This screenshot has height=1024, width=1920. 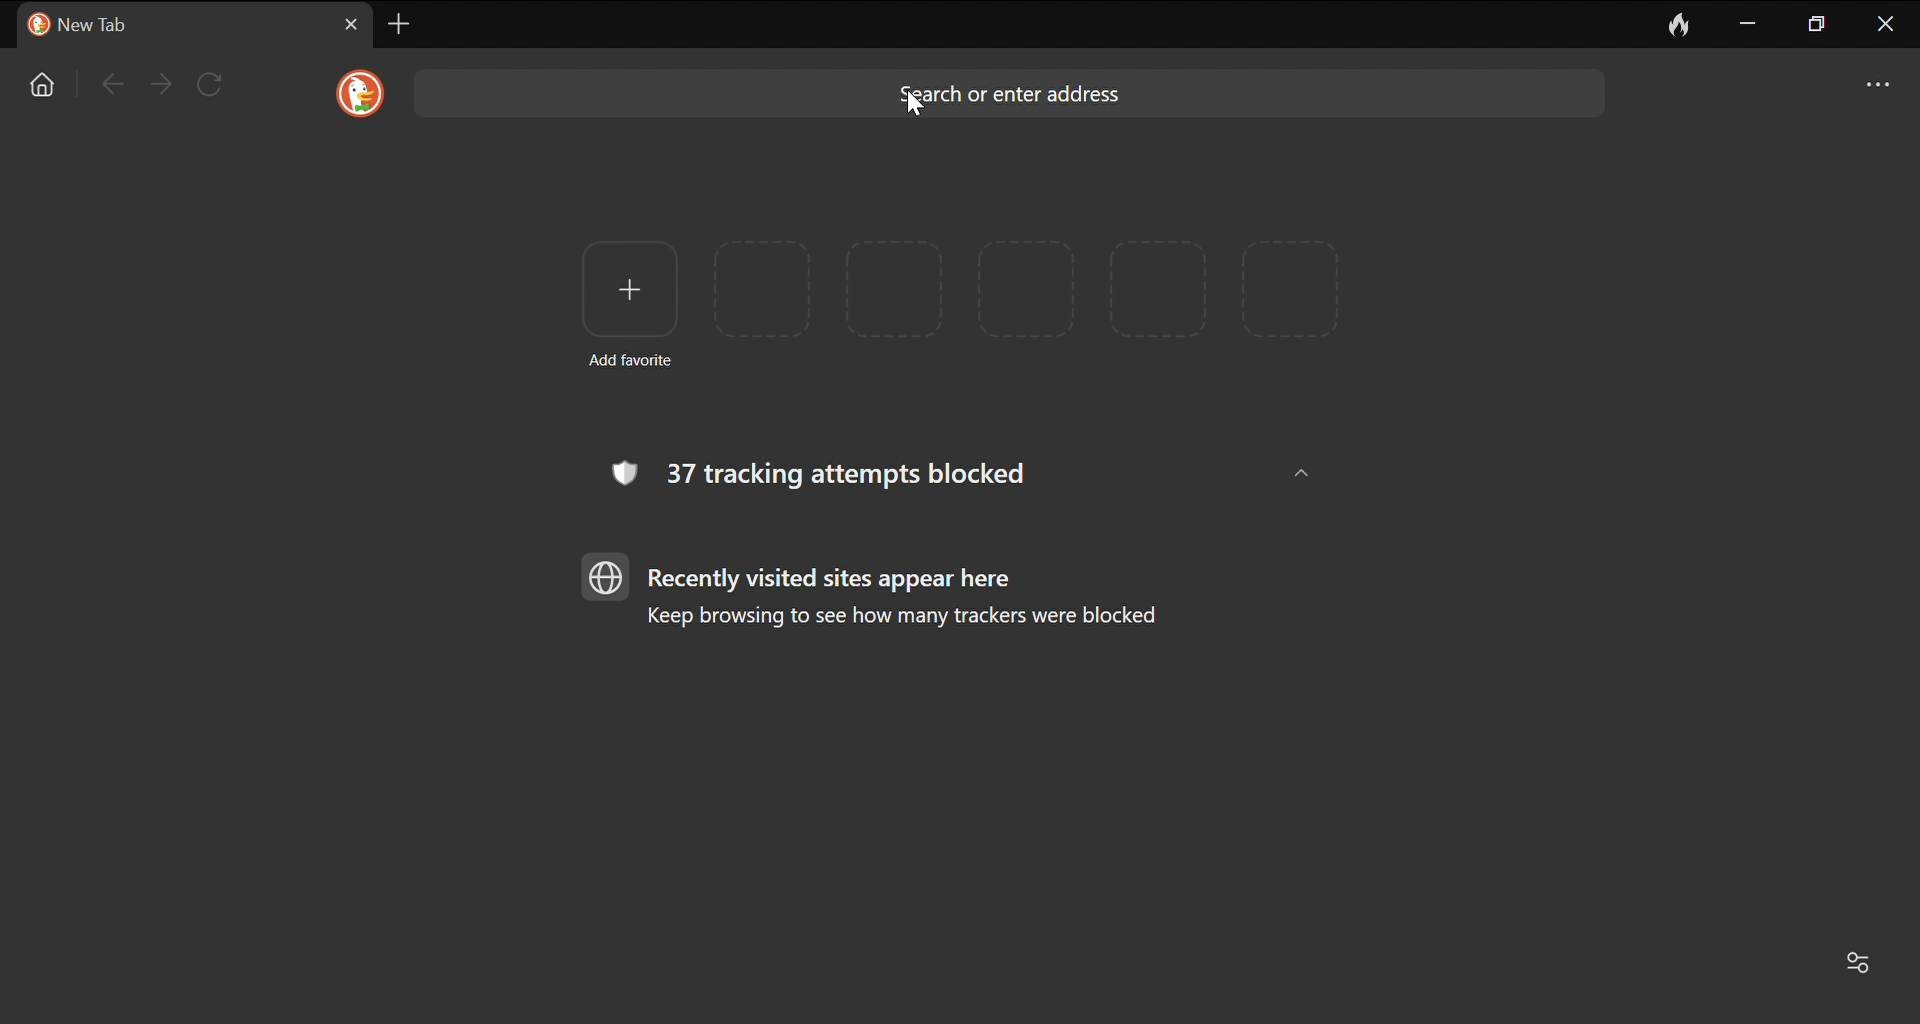 What do you see at coordinates (361, 93) in the screenshot?
I see `DuckDuckGo Logo` at bounding box center [361, 93].